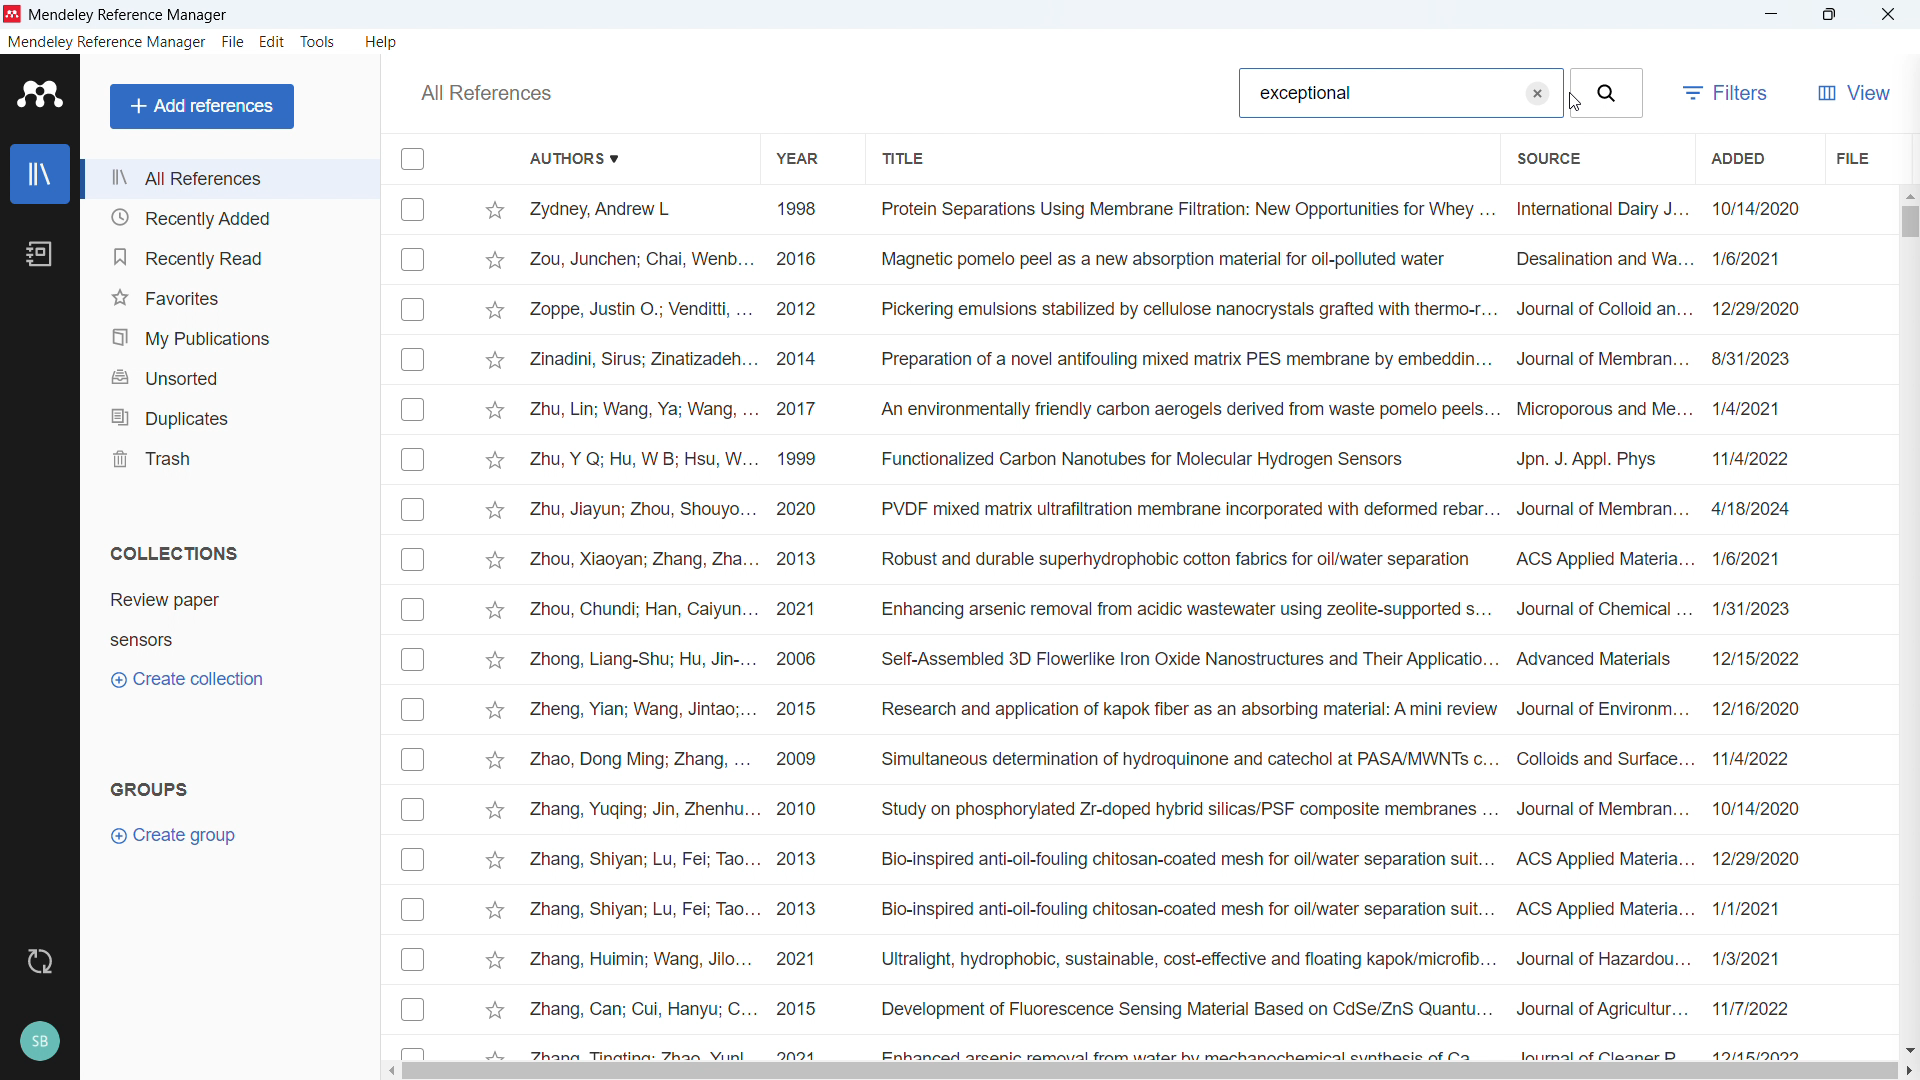  I want to click on Short by date added , so click(1736, 157).